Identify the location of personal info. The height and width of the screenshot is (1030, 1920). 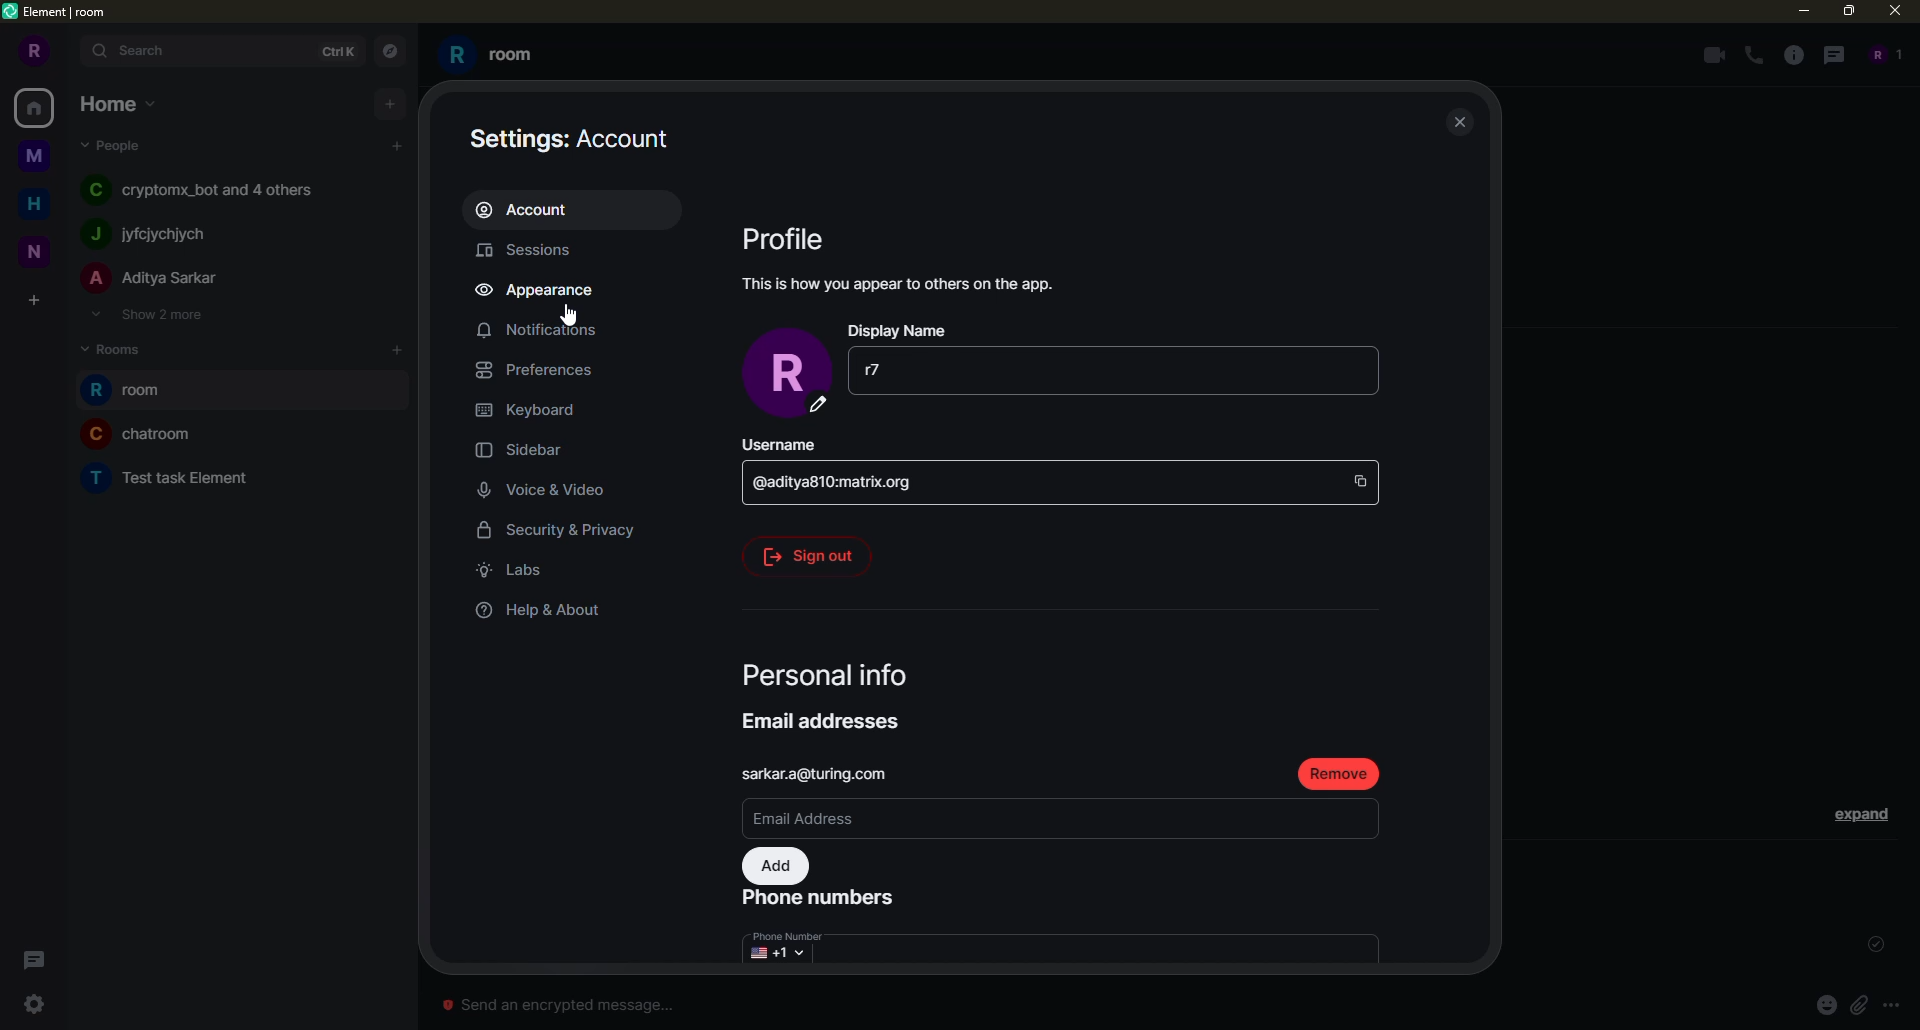
(828, 676).